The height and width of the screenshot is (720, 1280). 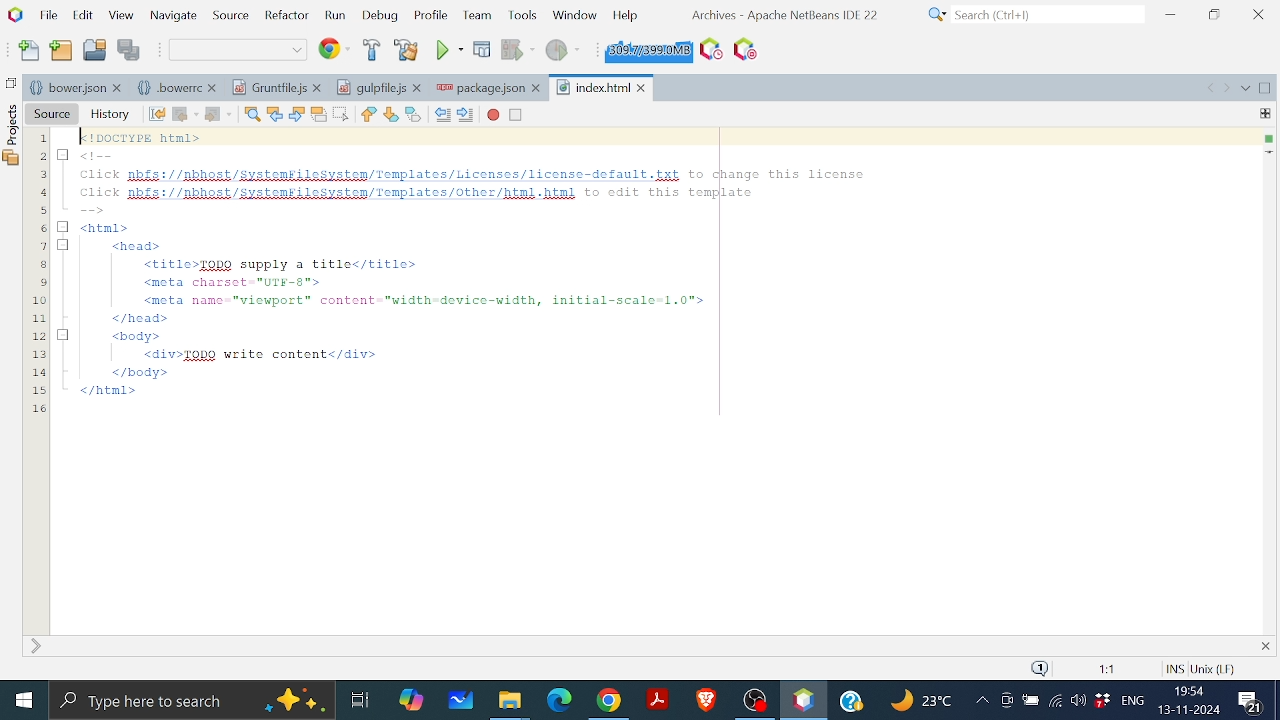 I want to click on </head>, so click(x=135, y=318).